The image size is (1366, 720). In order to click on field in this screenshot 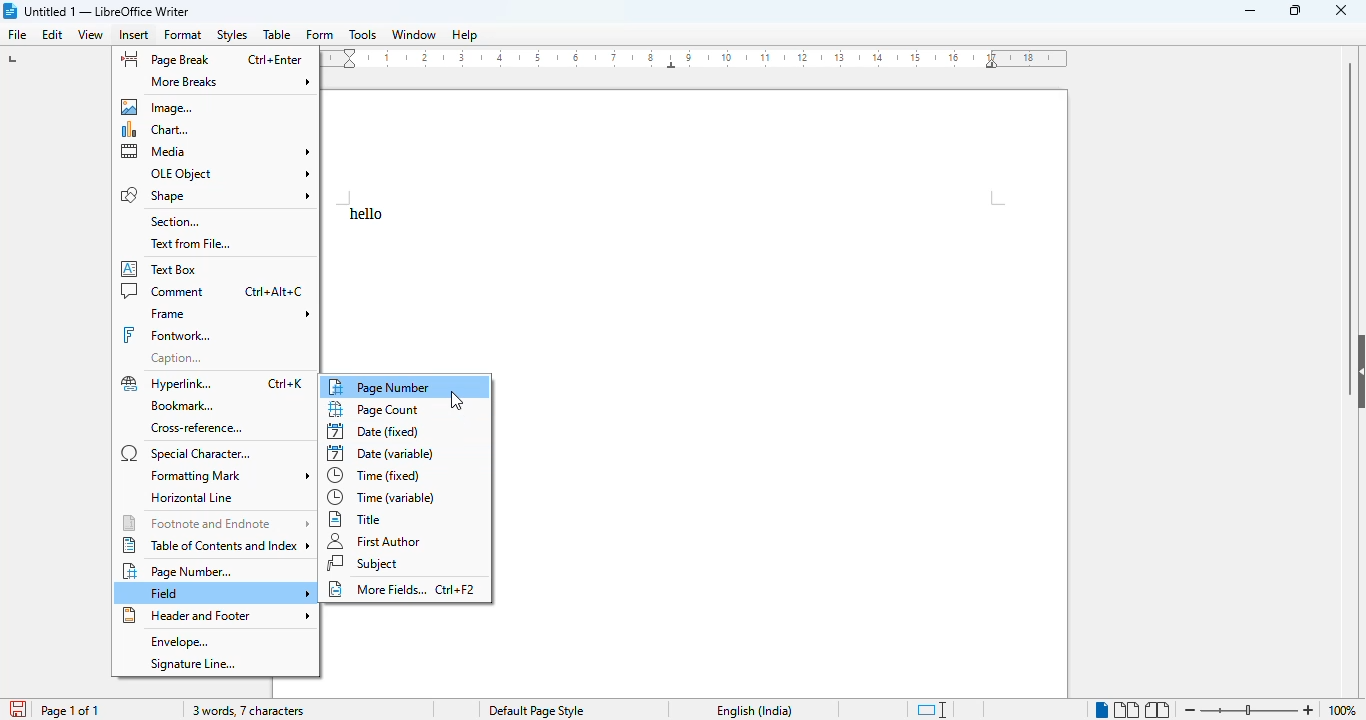, I will do `click(229, 593)`.